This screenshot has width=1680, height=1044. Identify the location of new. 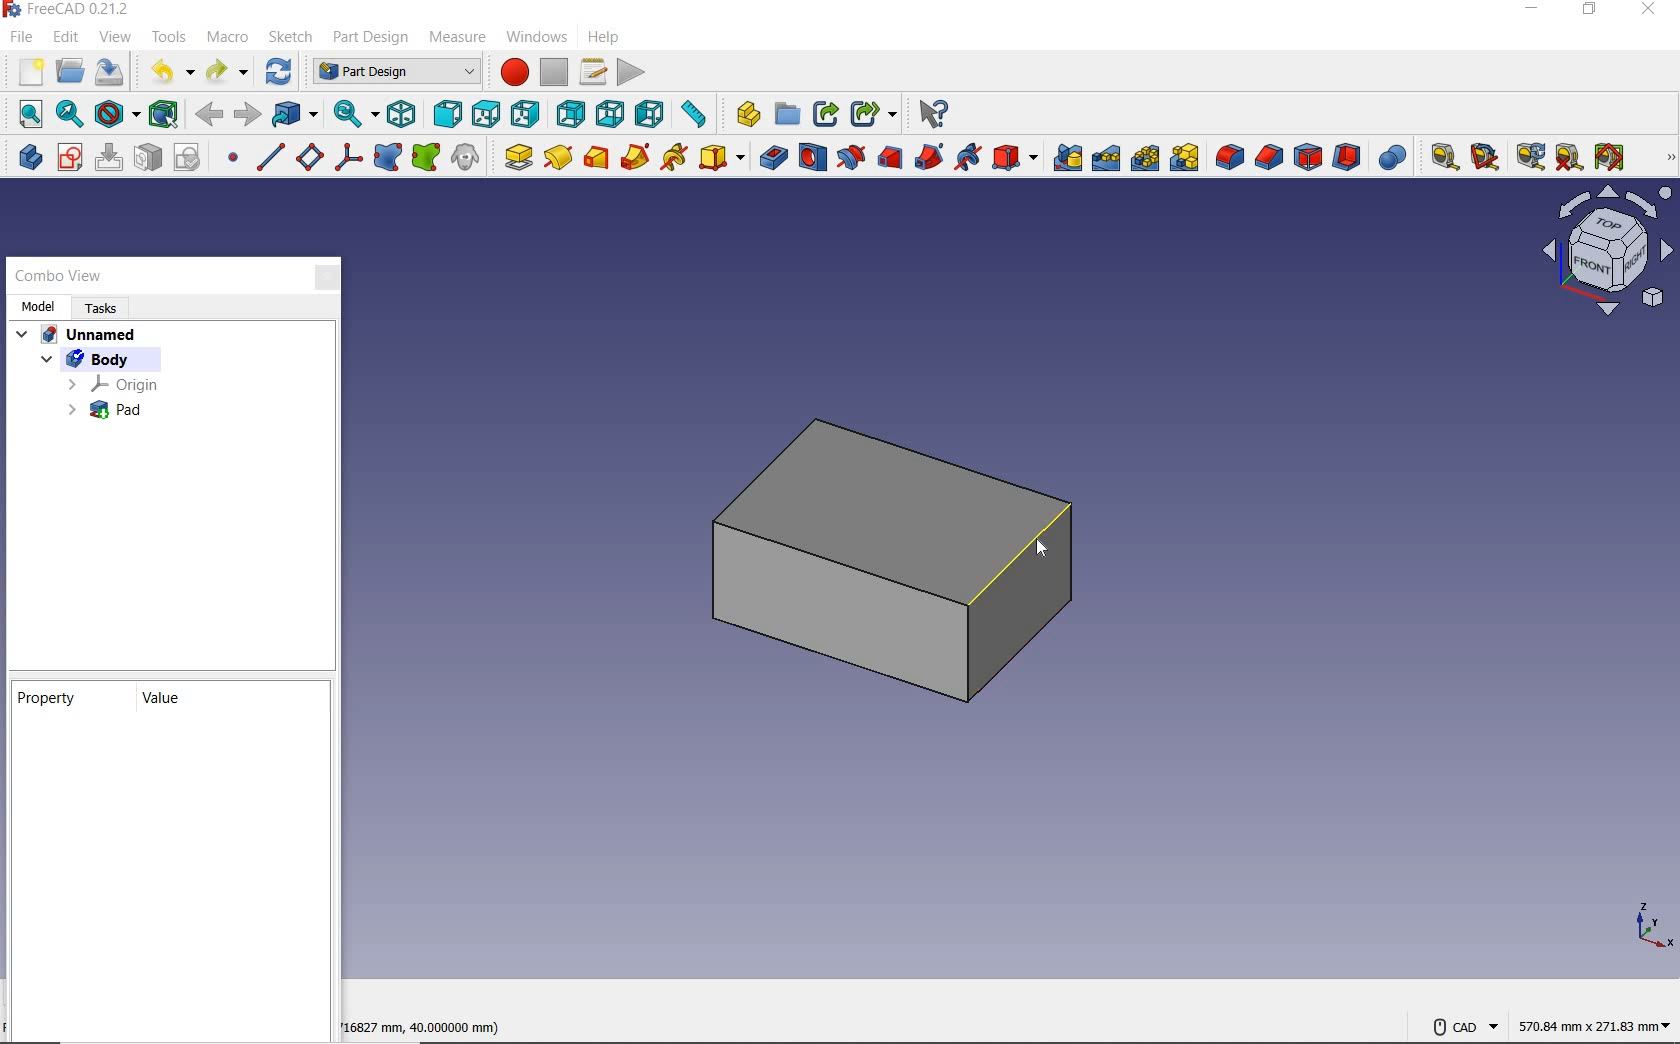
(25, 71).